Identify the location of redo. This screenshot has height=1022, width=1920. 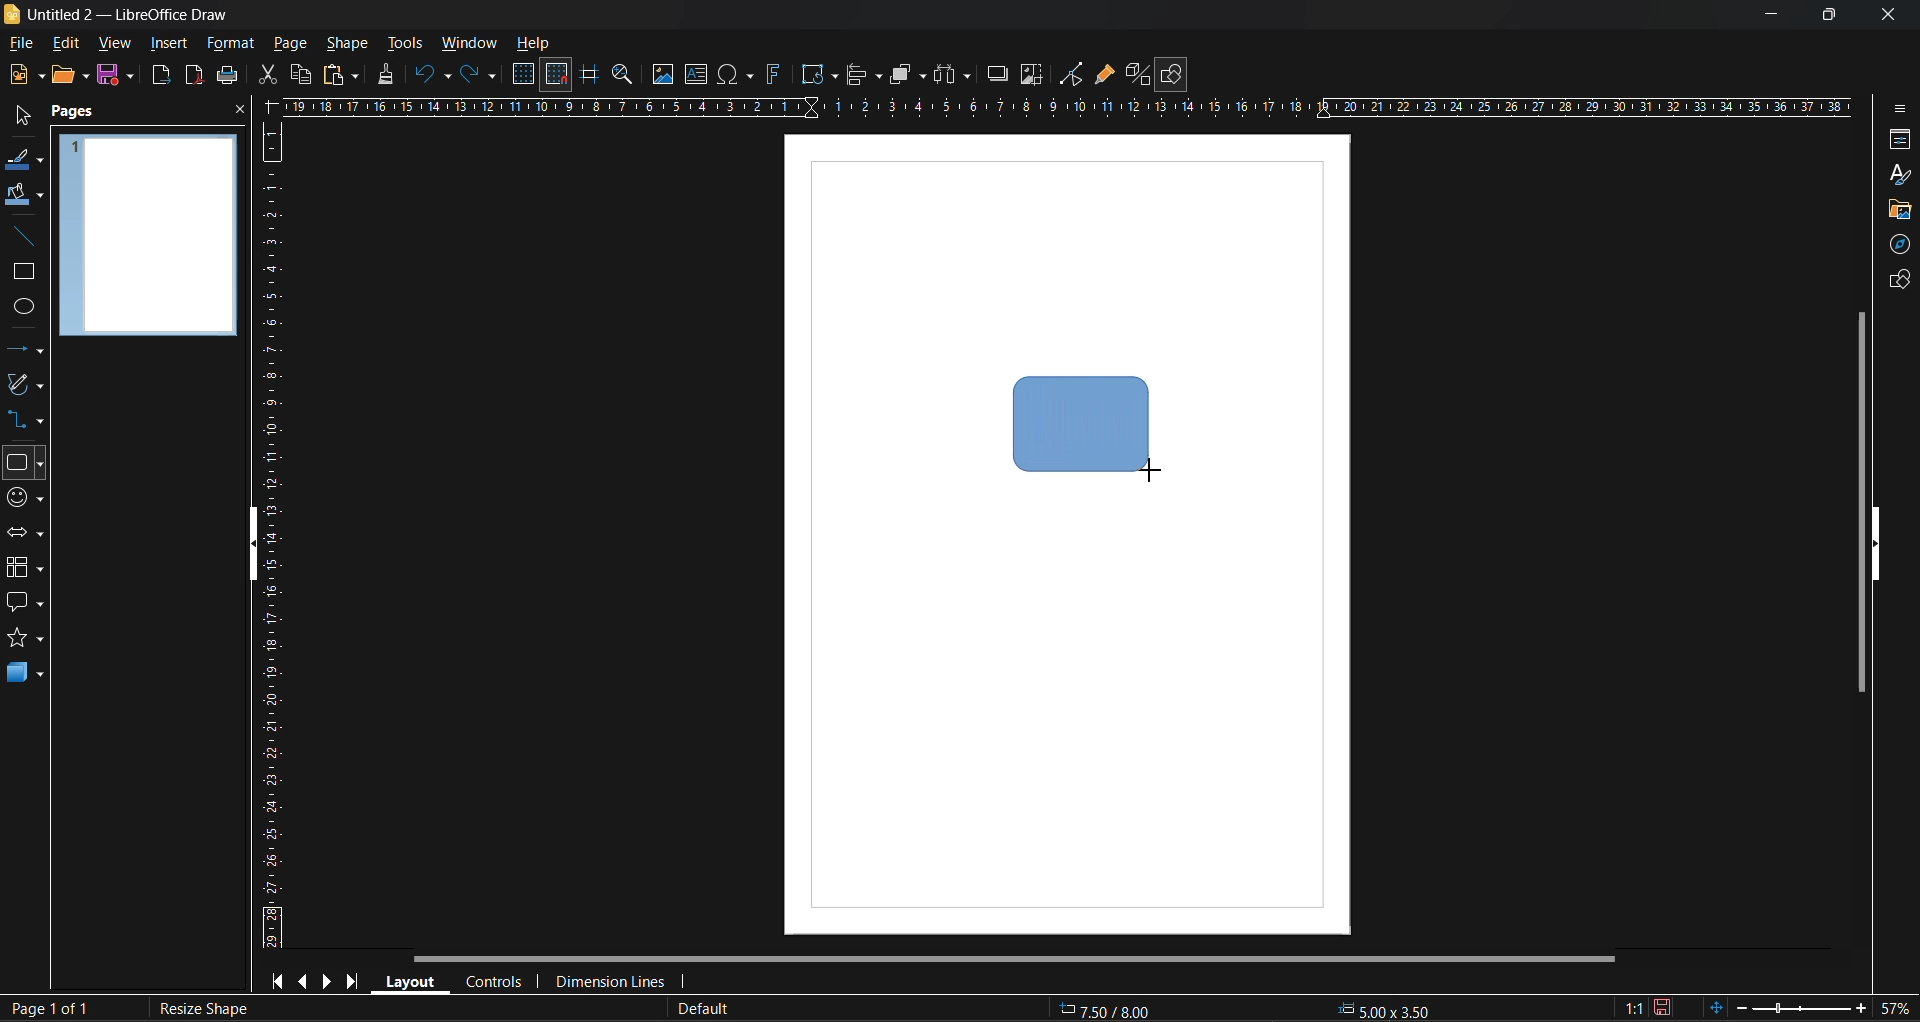
(479, 76).